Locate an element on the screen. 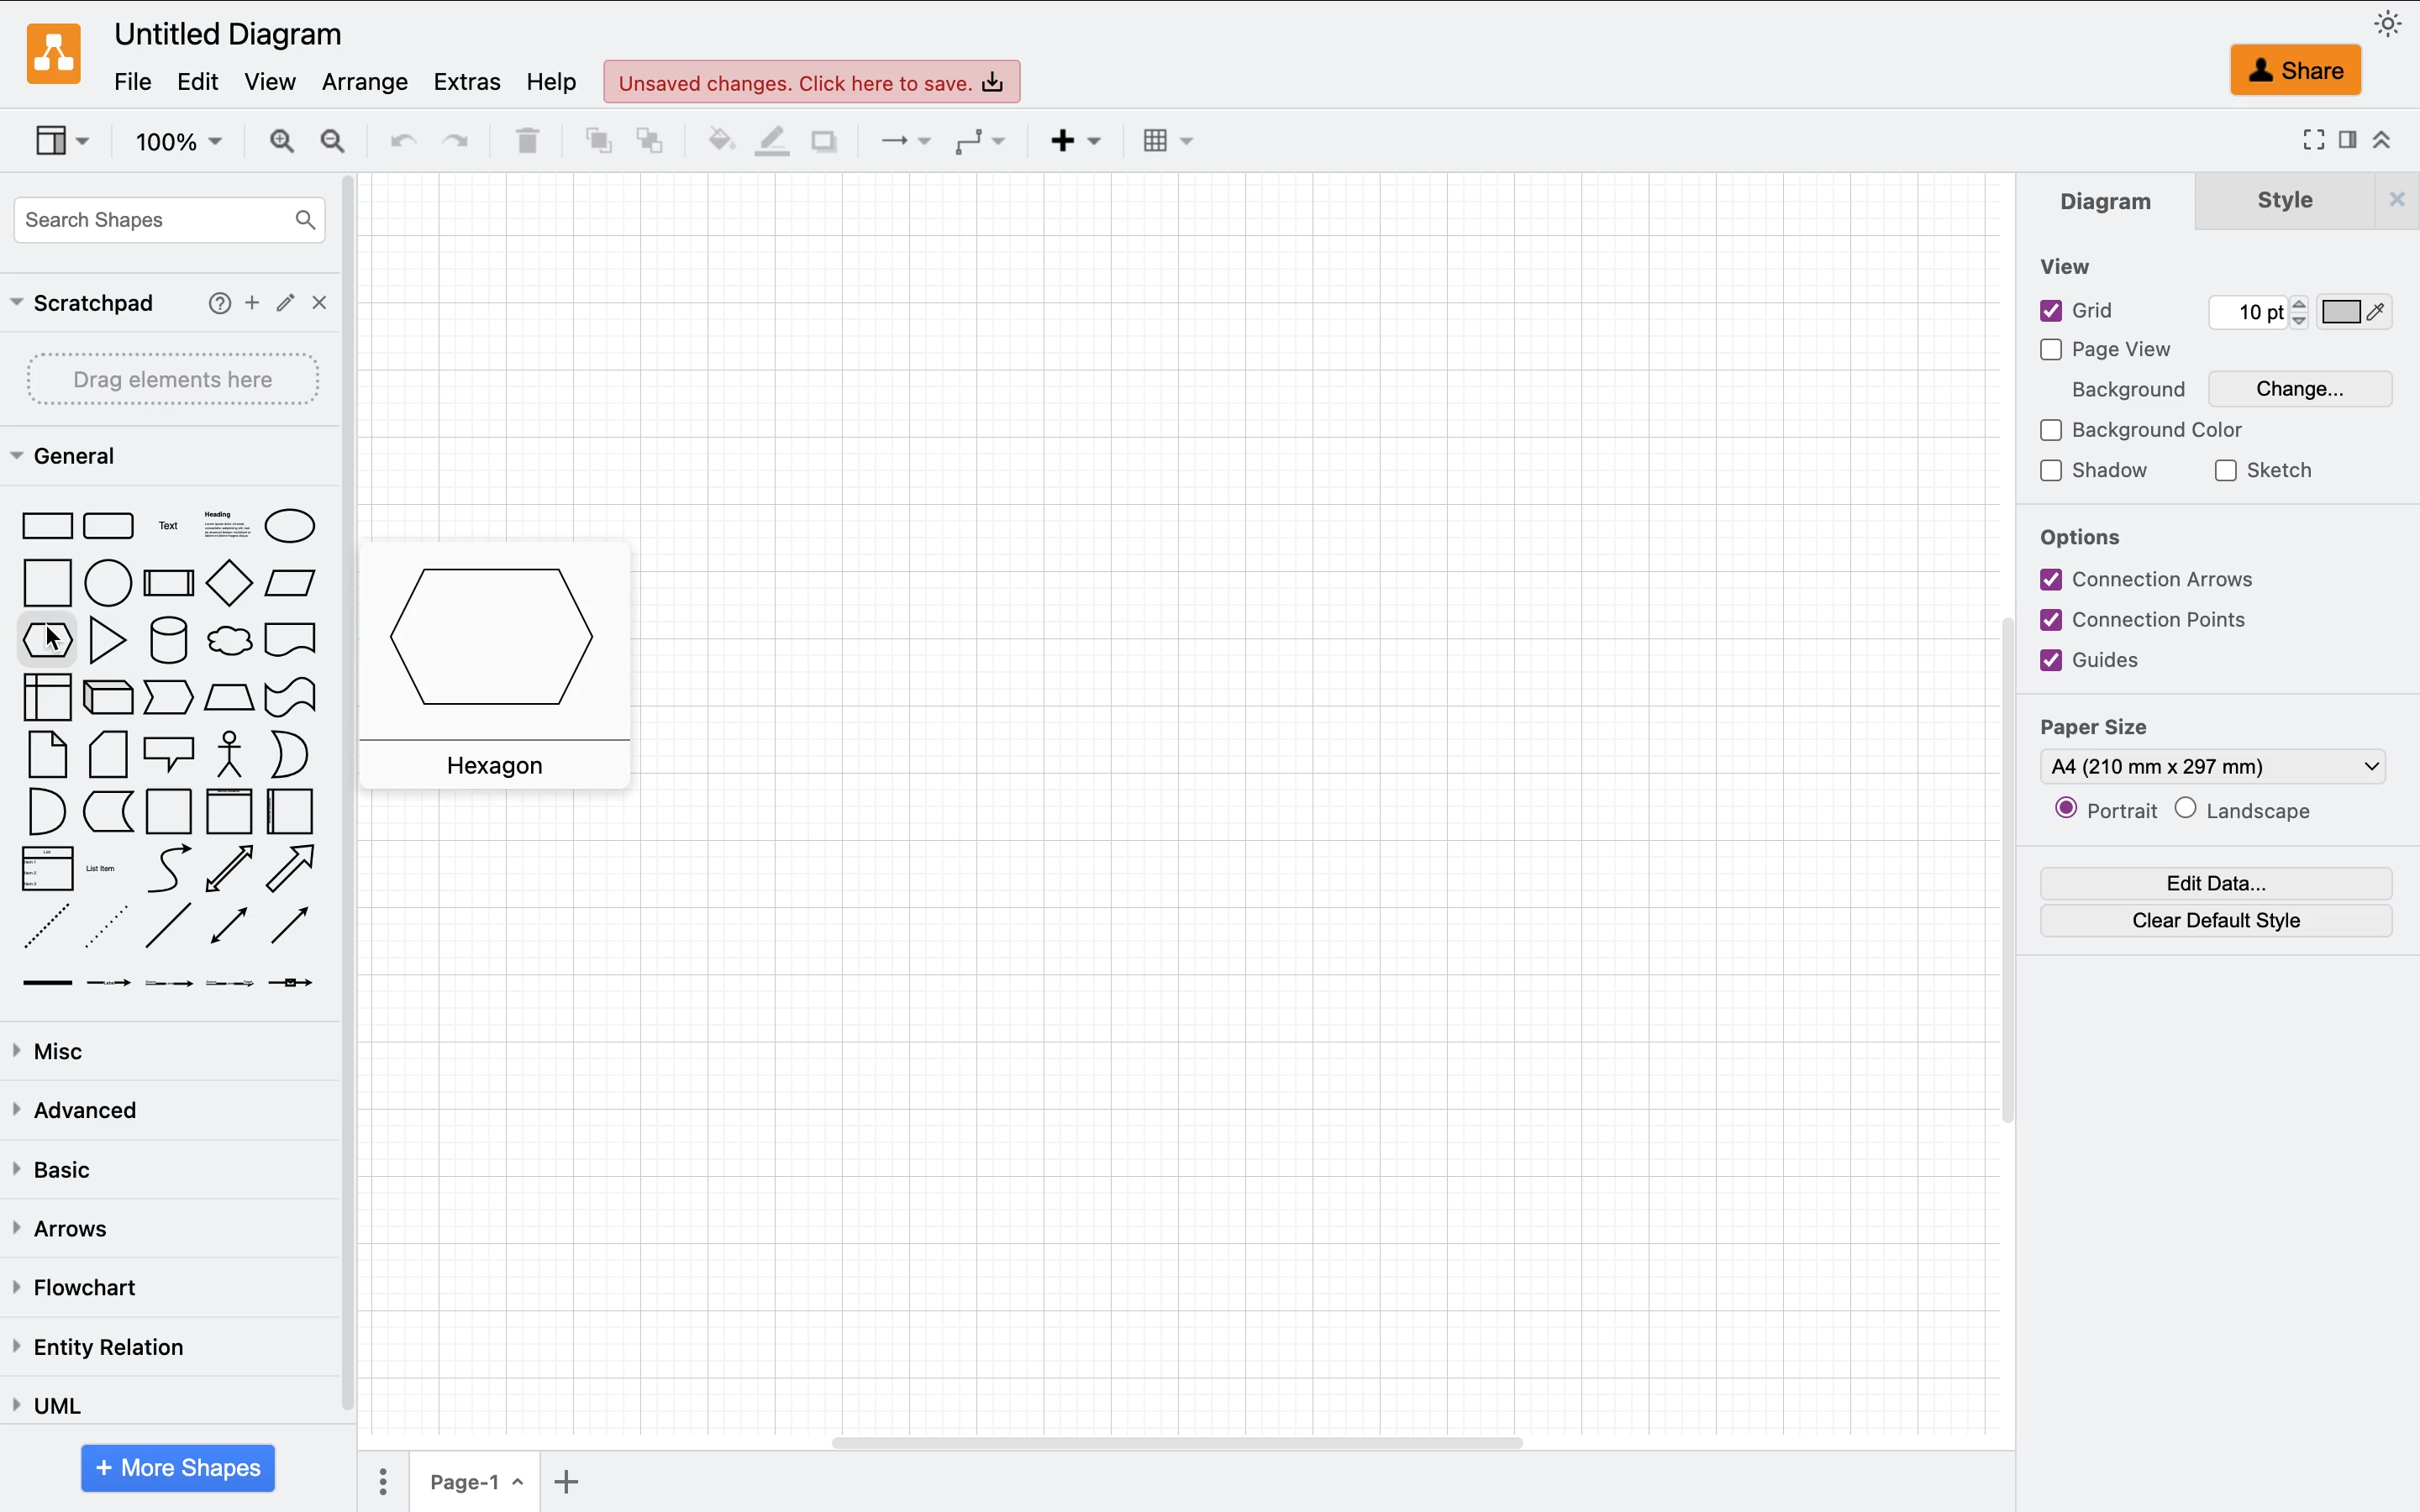 The width and height of the screenshot is (2420, 1512). misc is located at coordinates (54, 1052).